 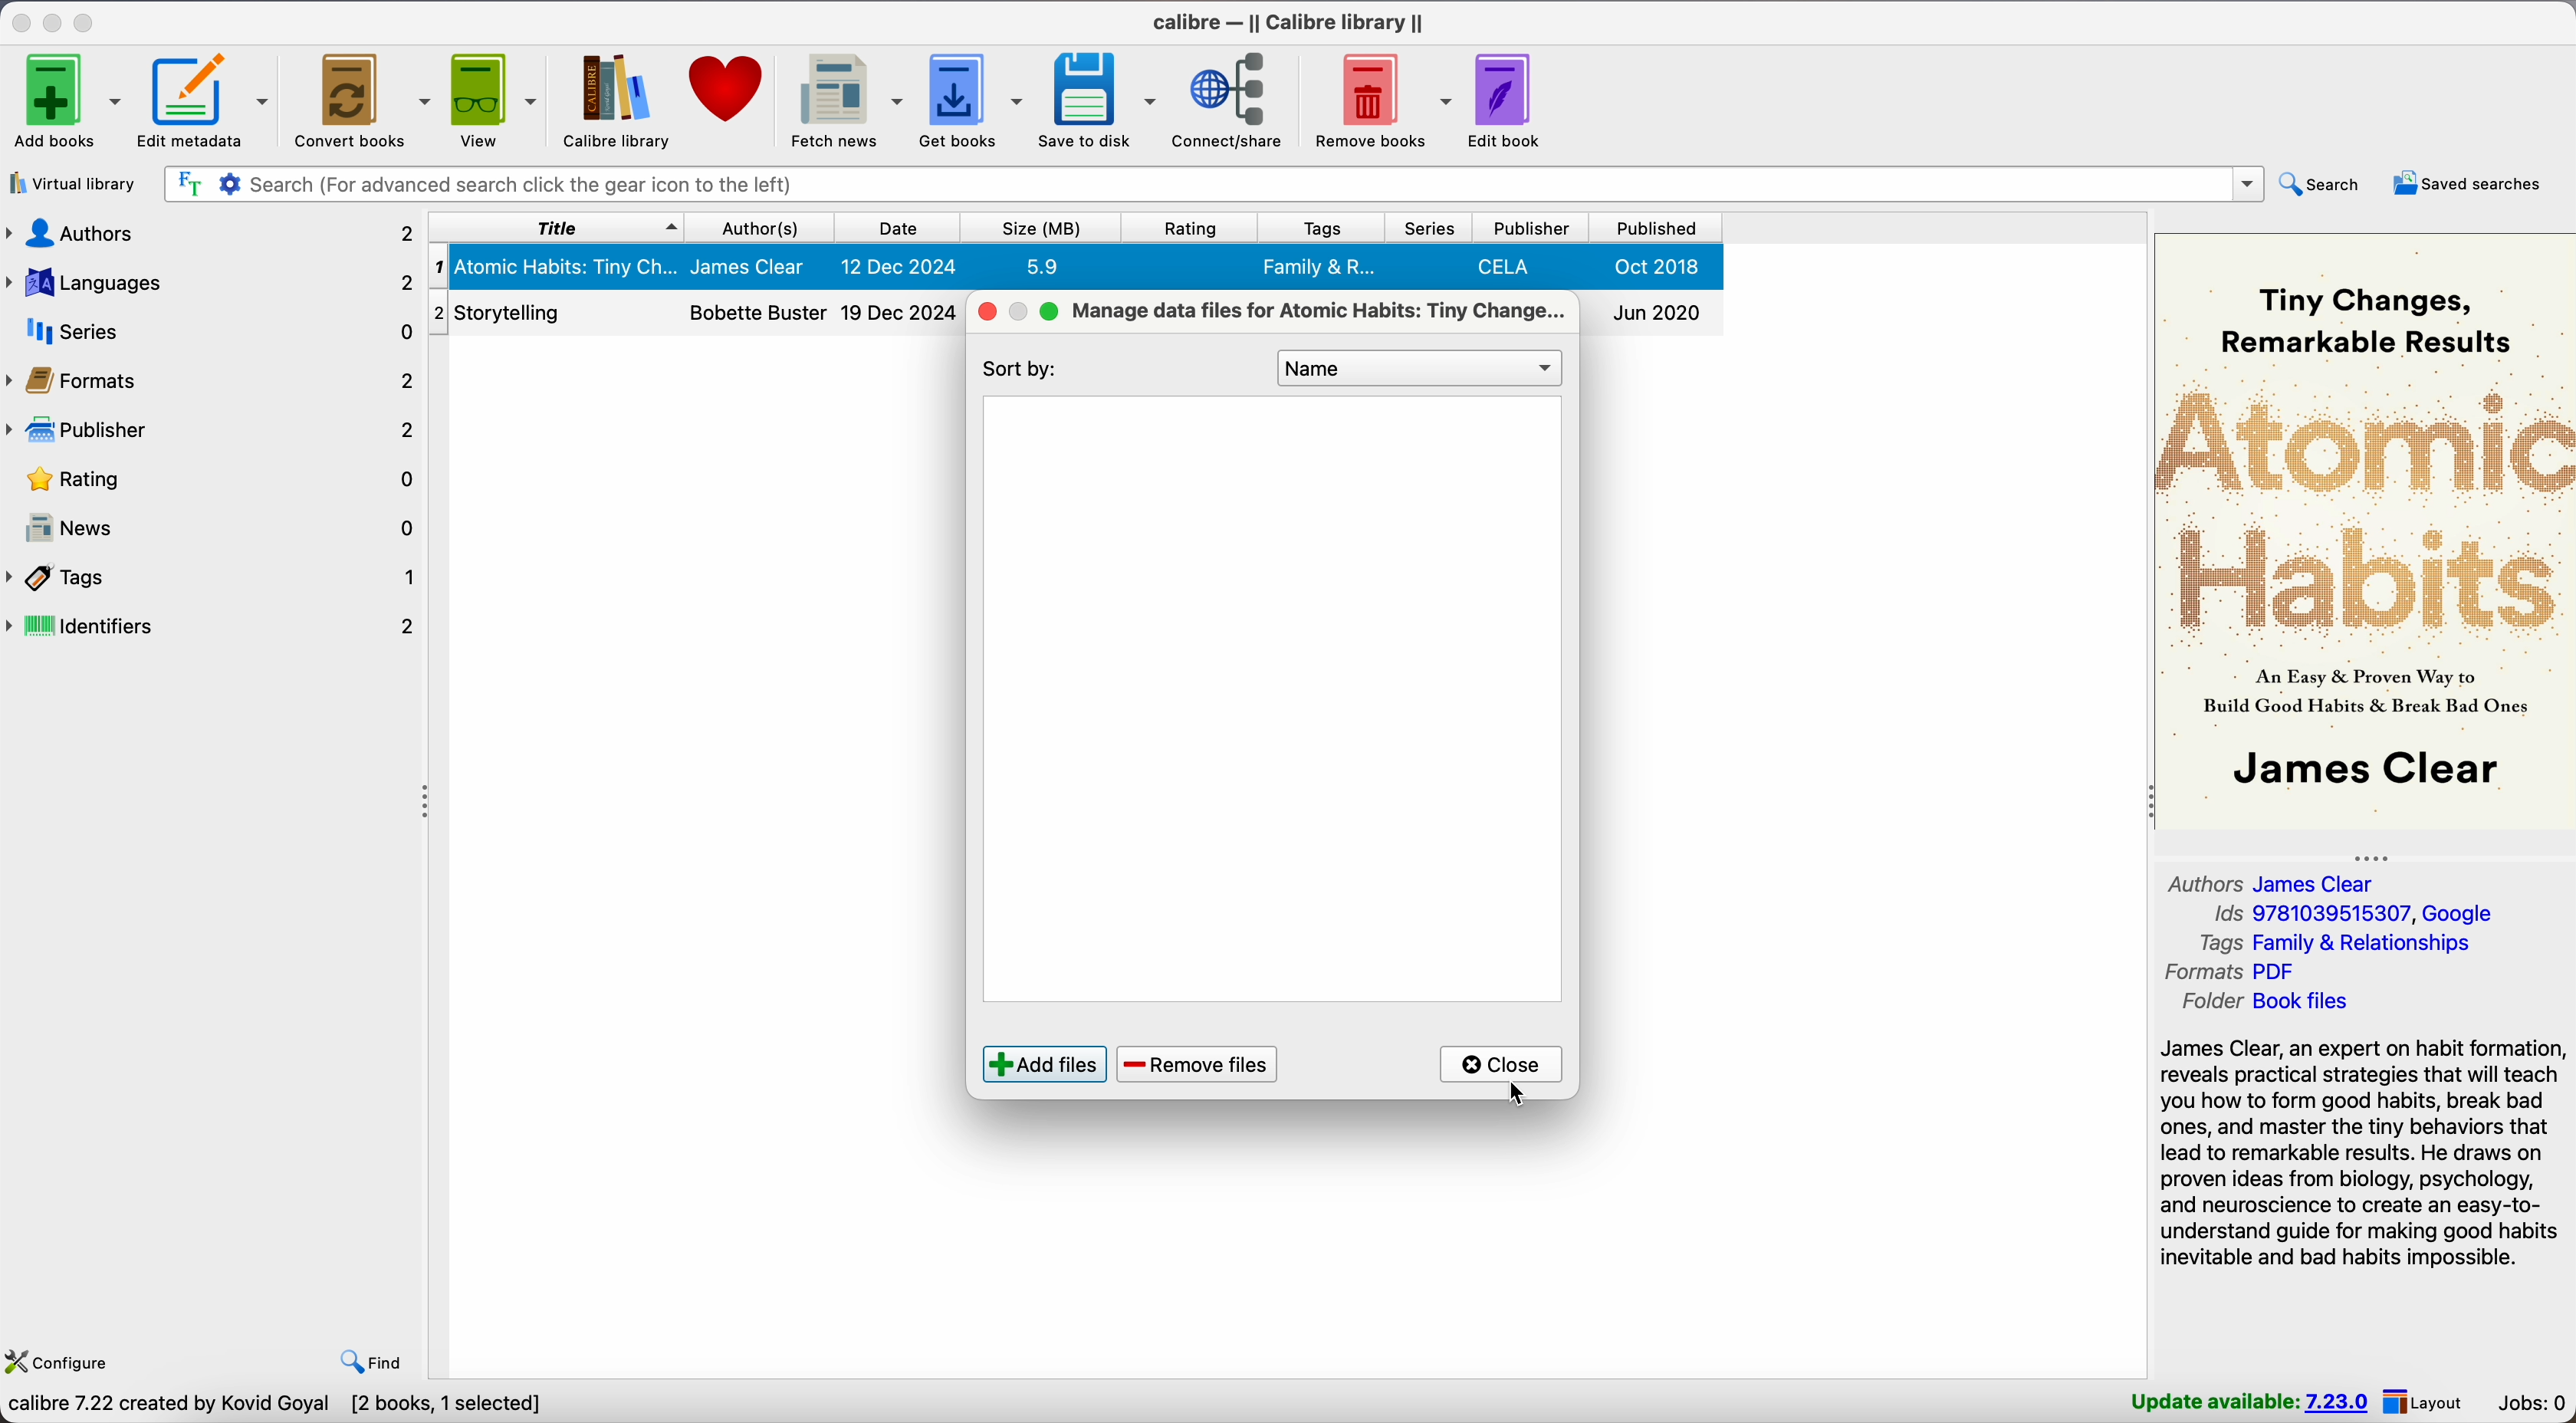 What do you see at coordinates (360, 102) in the screenshot?
I see `convert books` at bounding box center [360, 102].